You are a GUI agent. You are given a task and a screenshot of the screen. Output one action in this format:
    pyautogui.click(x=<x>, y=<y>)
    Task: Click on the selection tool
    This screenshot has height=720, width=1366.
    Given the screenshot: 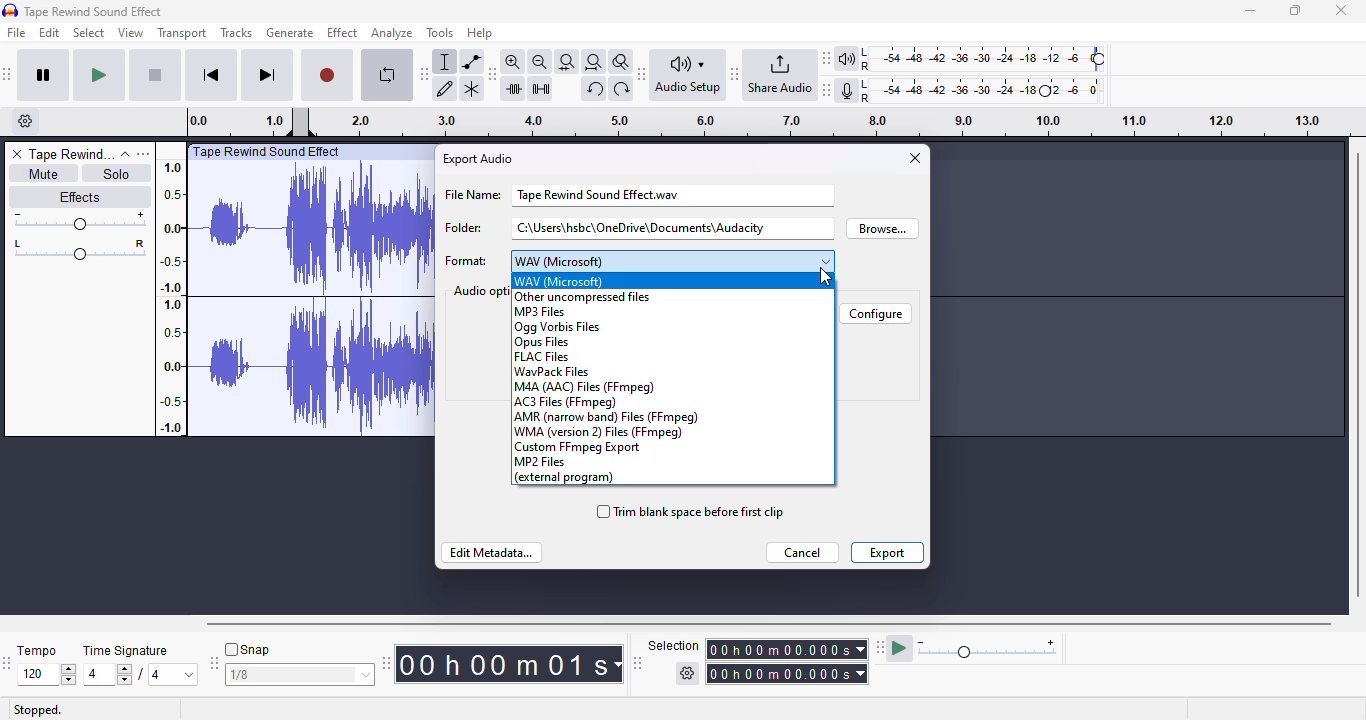 What is the action you would take?
    pyautogui.click(x=444, y=61)
    